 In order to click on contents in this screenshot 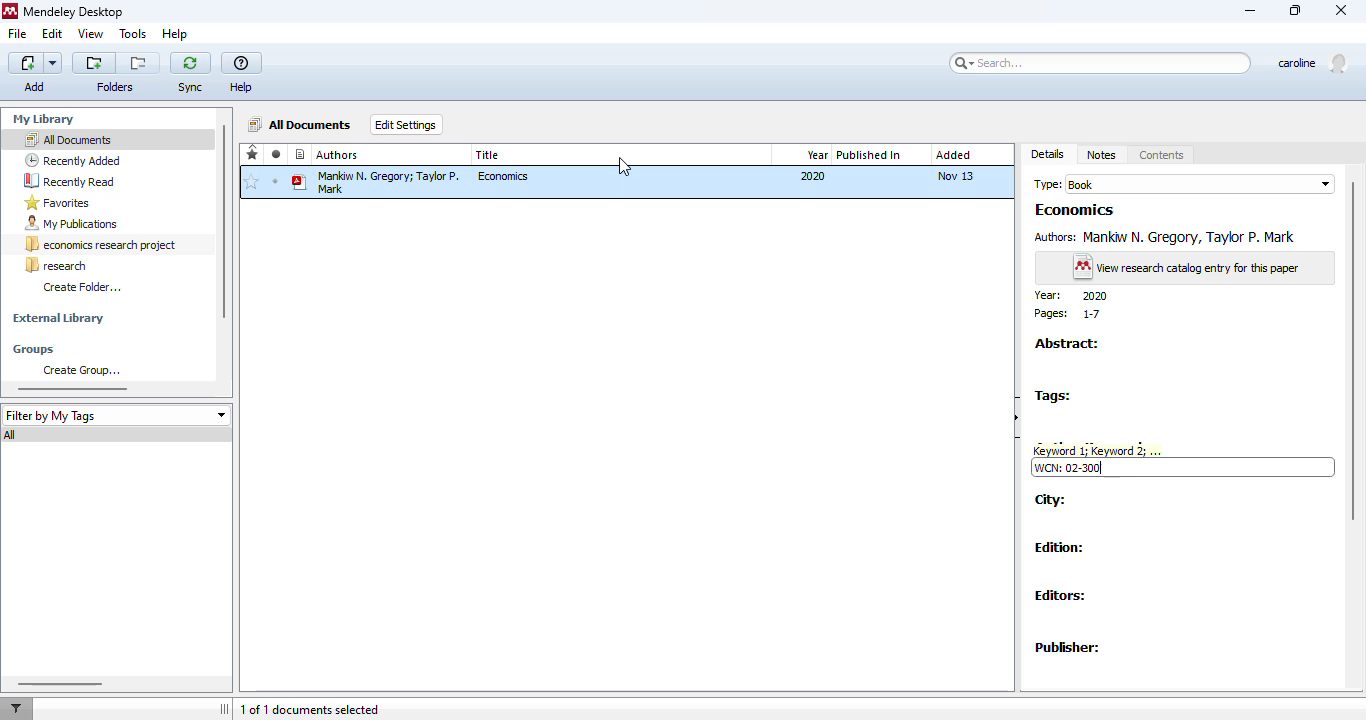, I will do `click(1162, 155)`.